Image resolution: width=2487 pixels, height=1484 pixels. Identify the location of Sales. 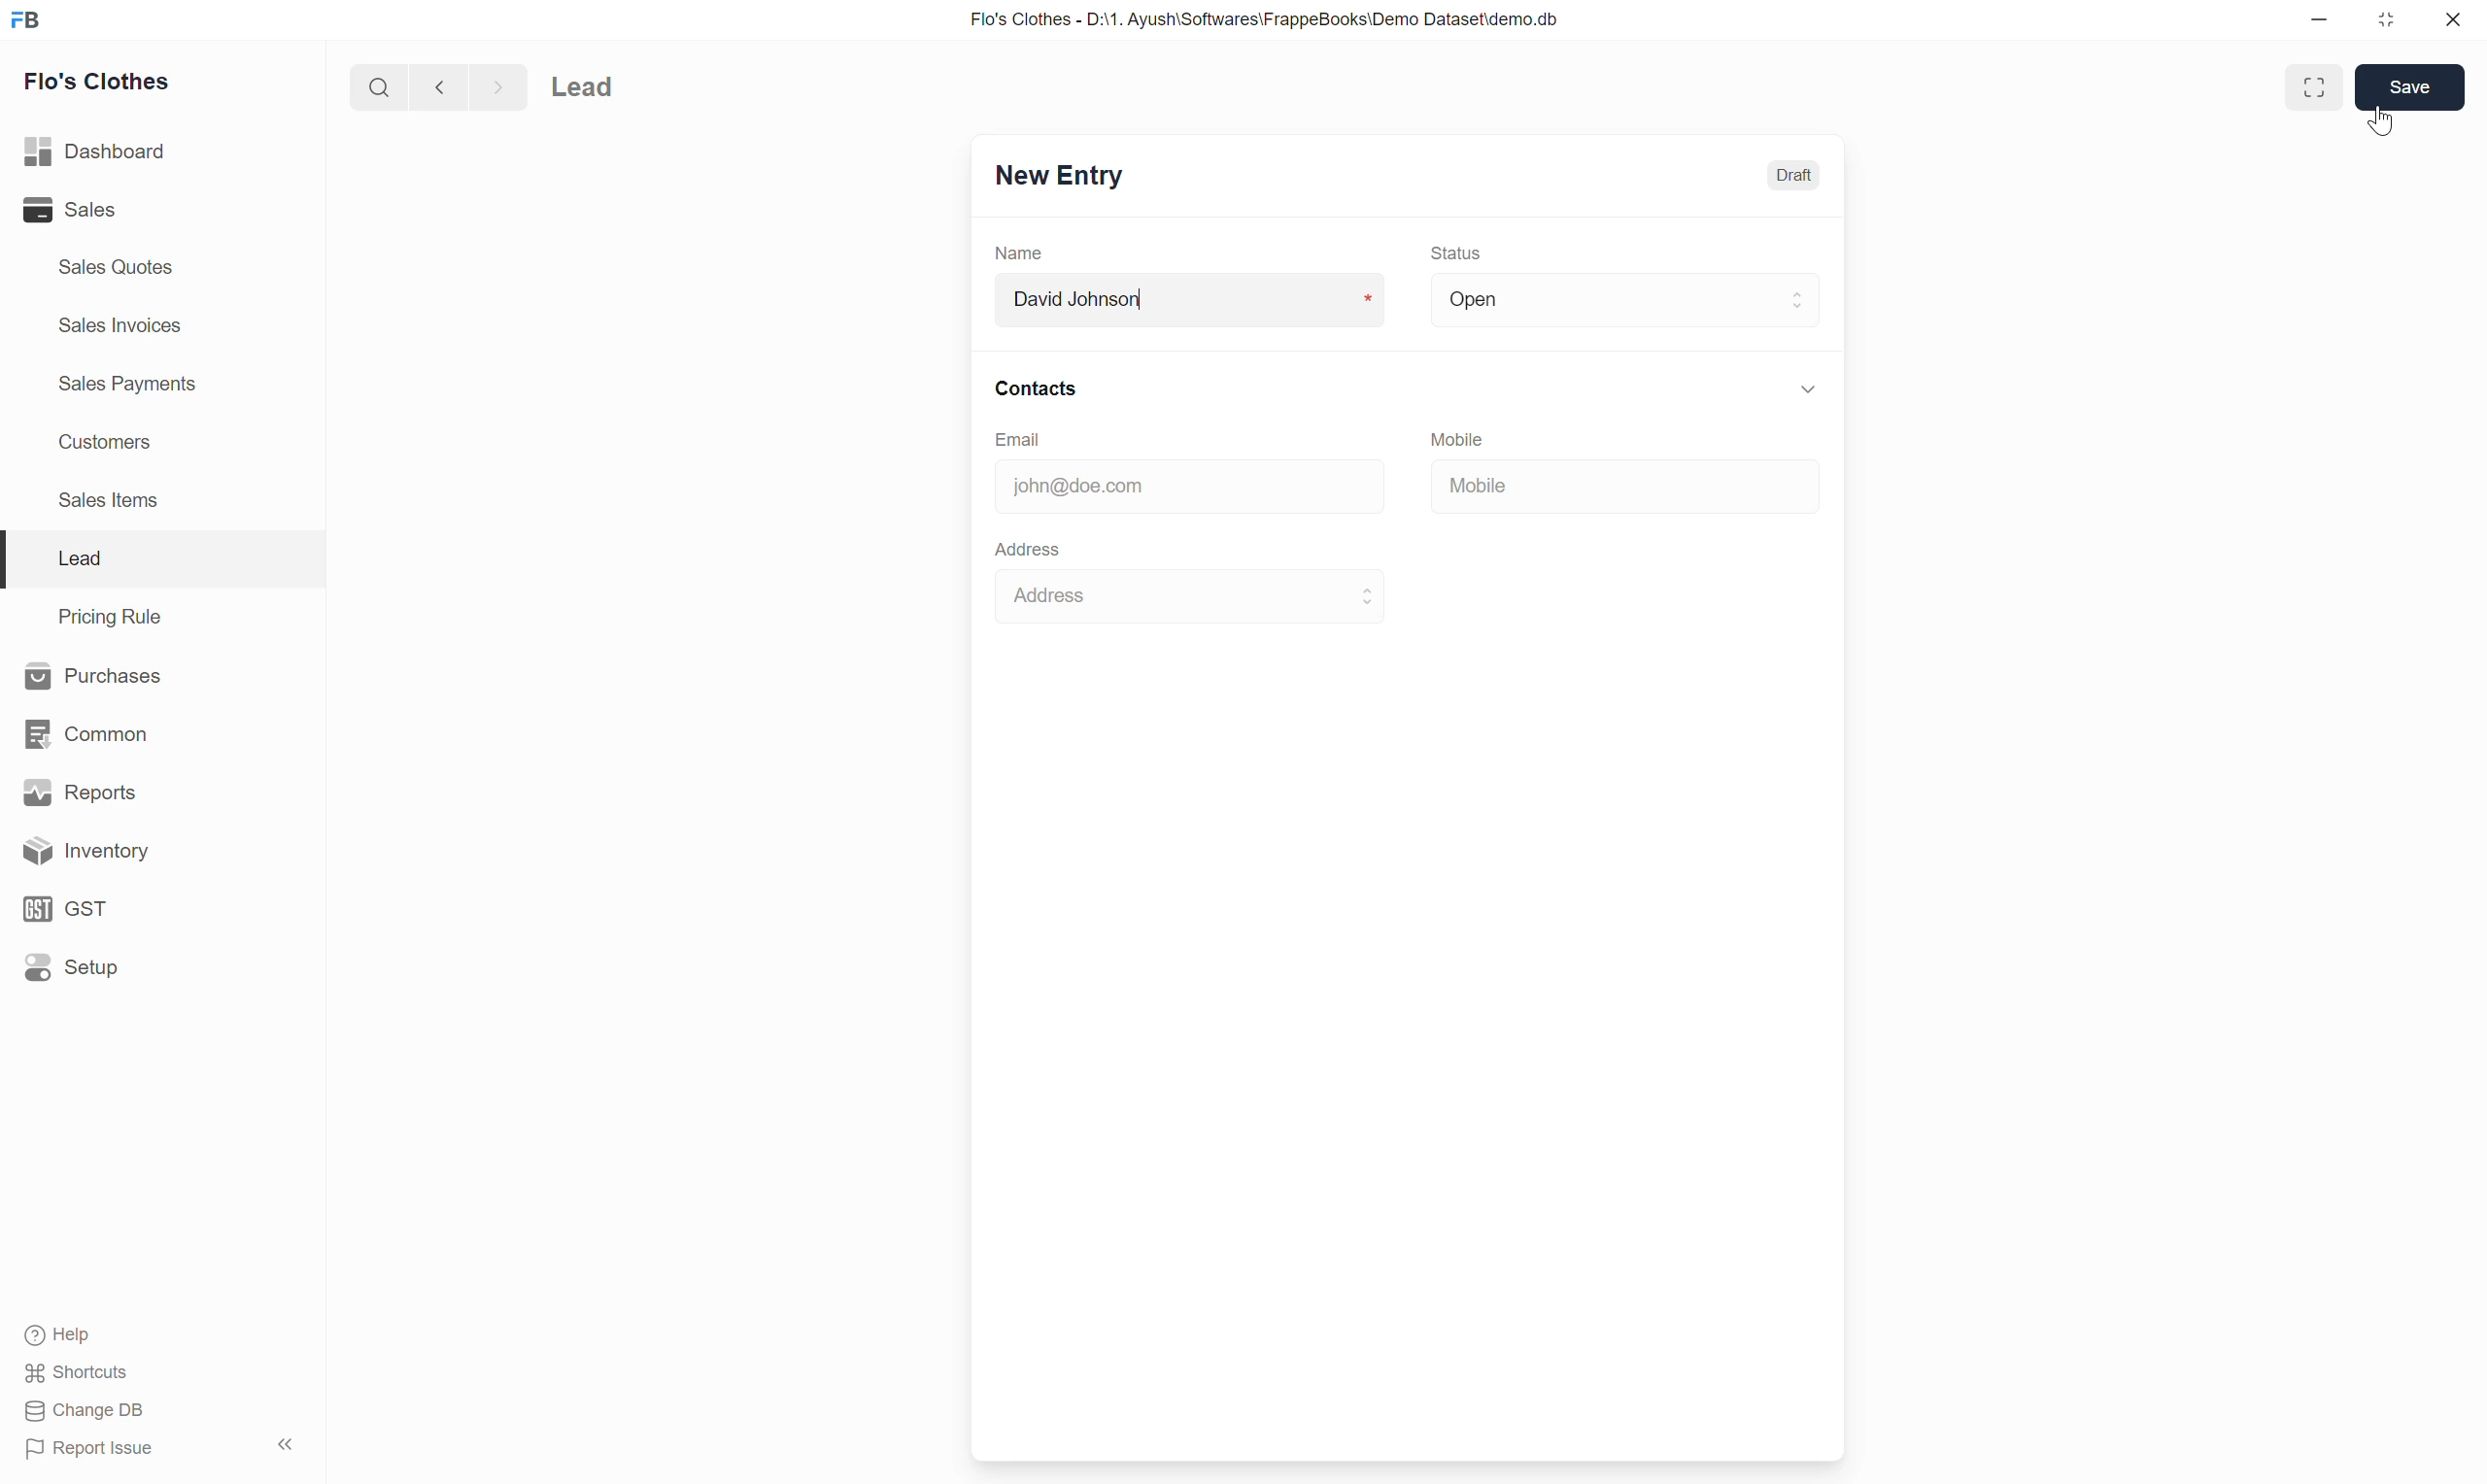
(70, 210).